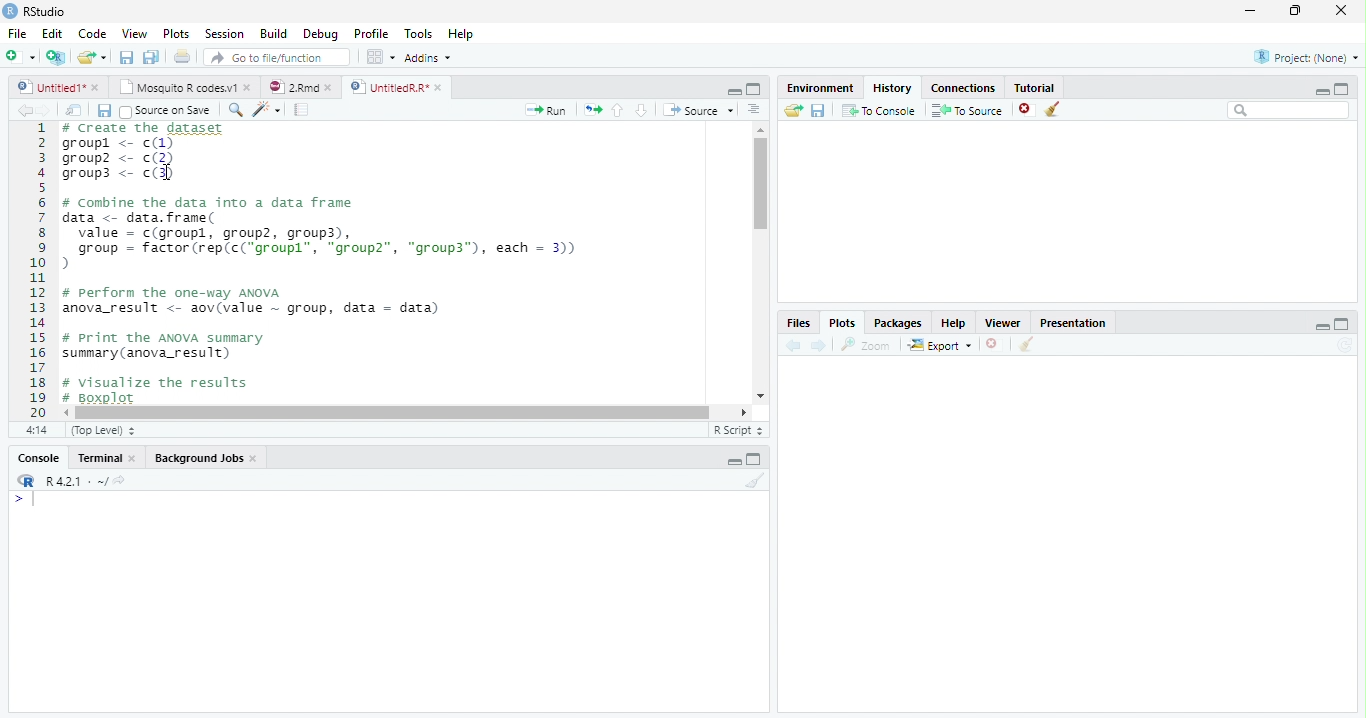 The height and width of the screenshot is (718, 1366). What do you see at coordinates (277, 58) in the screenshot?
I see `Go to file/function` at bounding box center [277, 58].